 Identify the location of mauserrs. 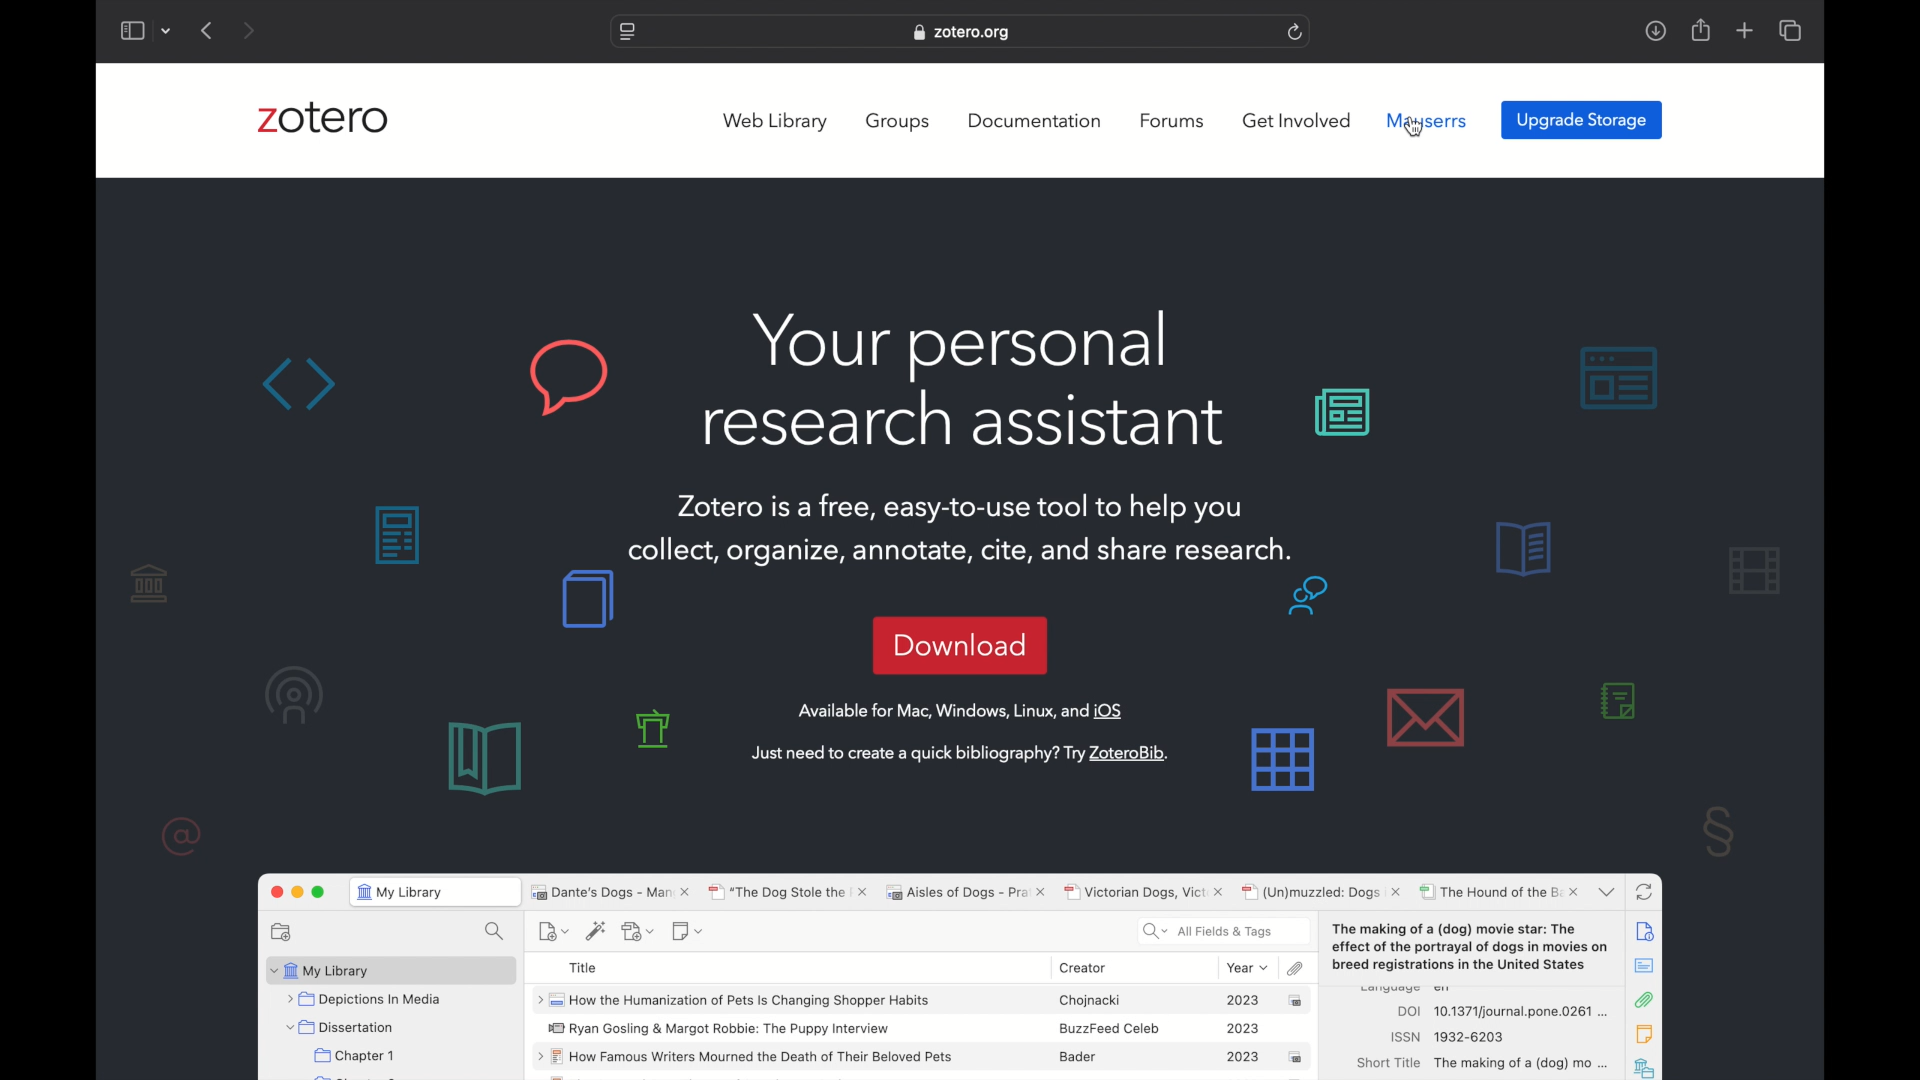
(1427, 120).